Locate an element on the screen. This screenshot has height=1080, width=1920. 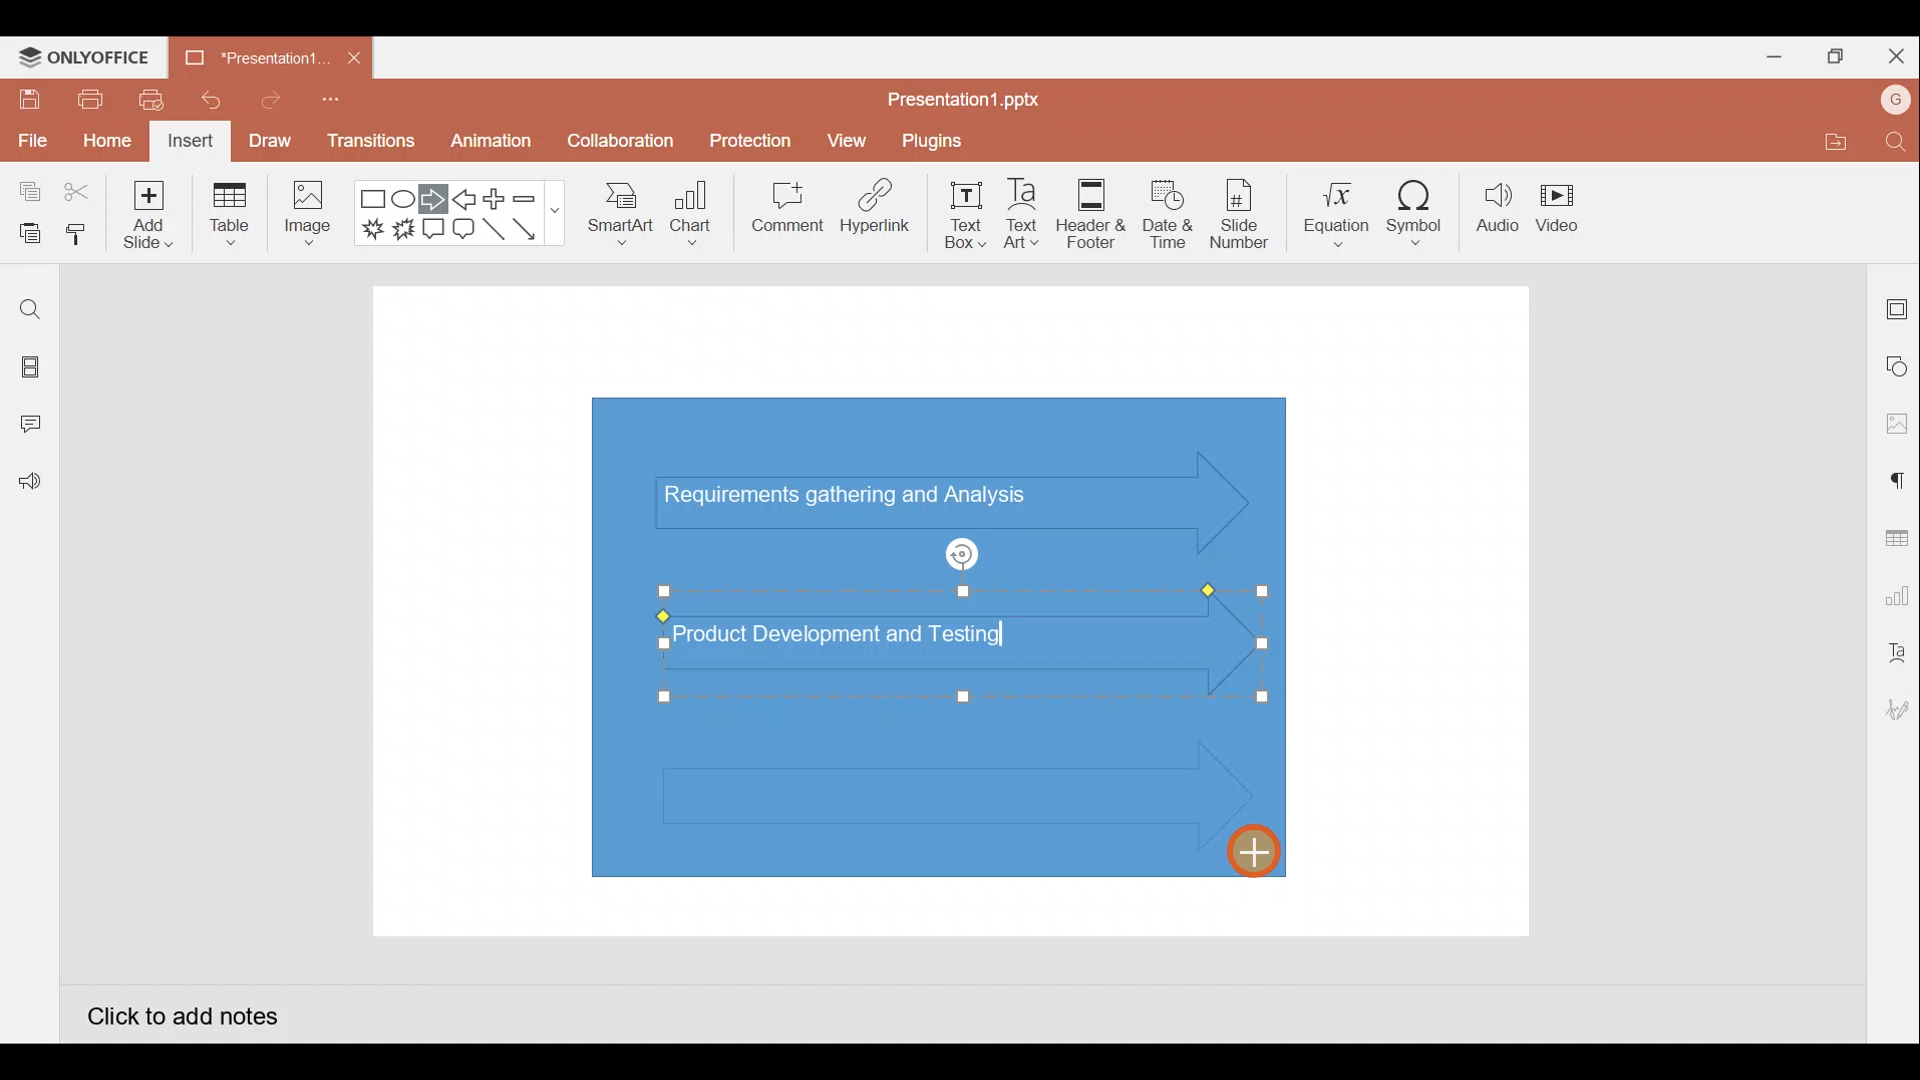
Text Art is located at coordinates (1030, 209).